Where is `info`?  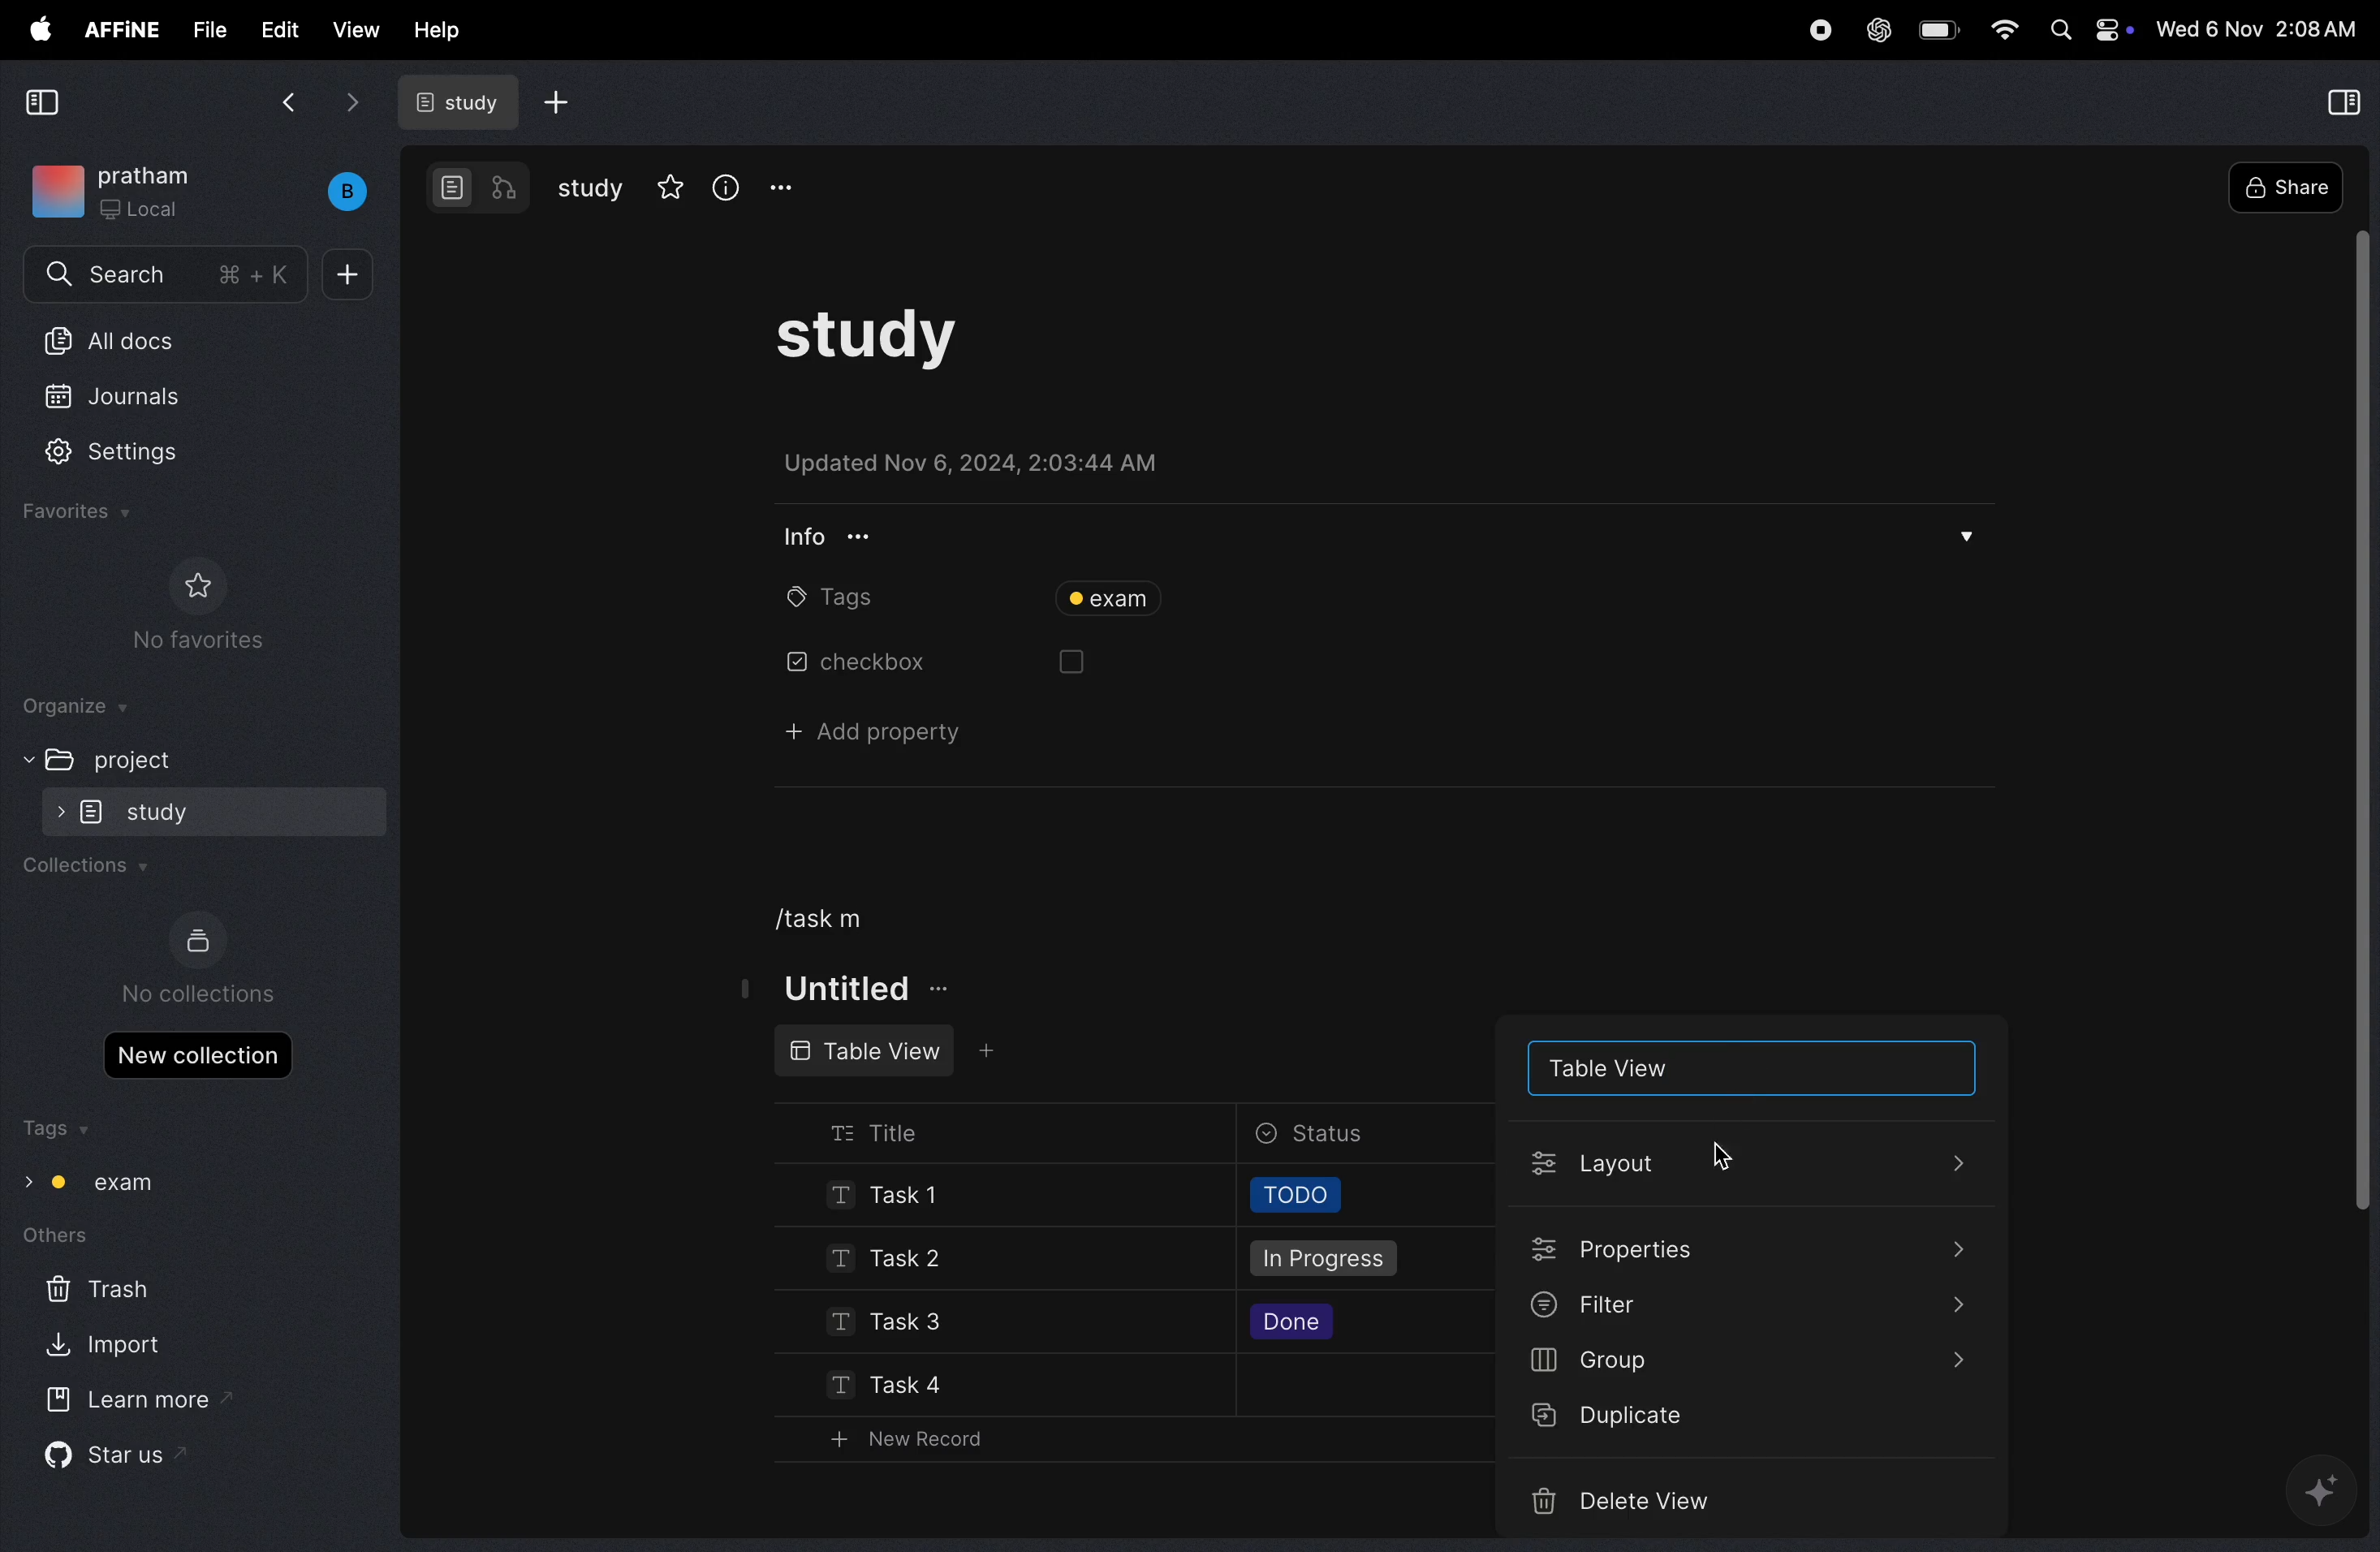 info is located at coordinates (725, 187).